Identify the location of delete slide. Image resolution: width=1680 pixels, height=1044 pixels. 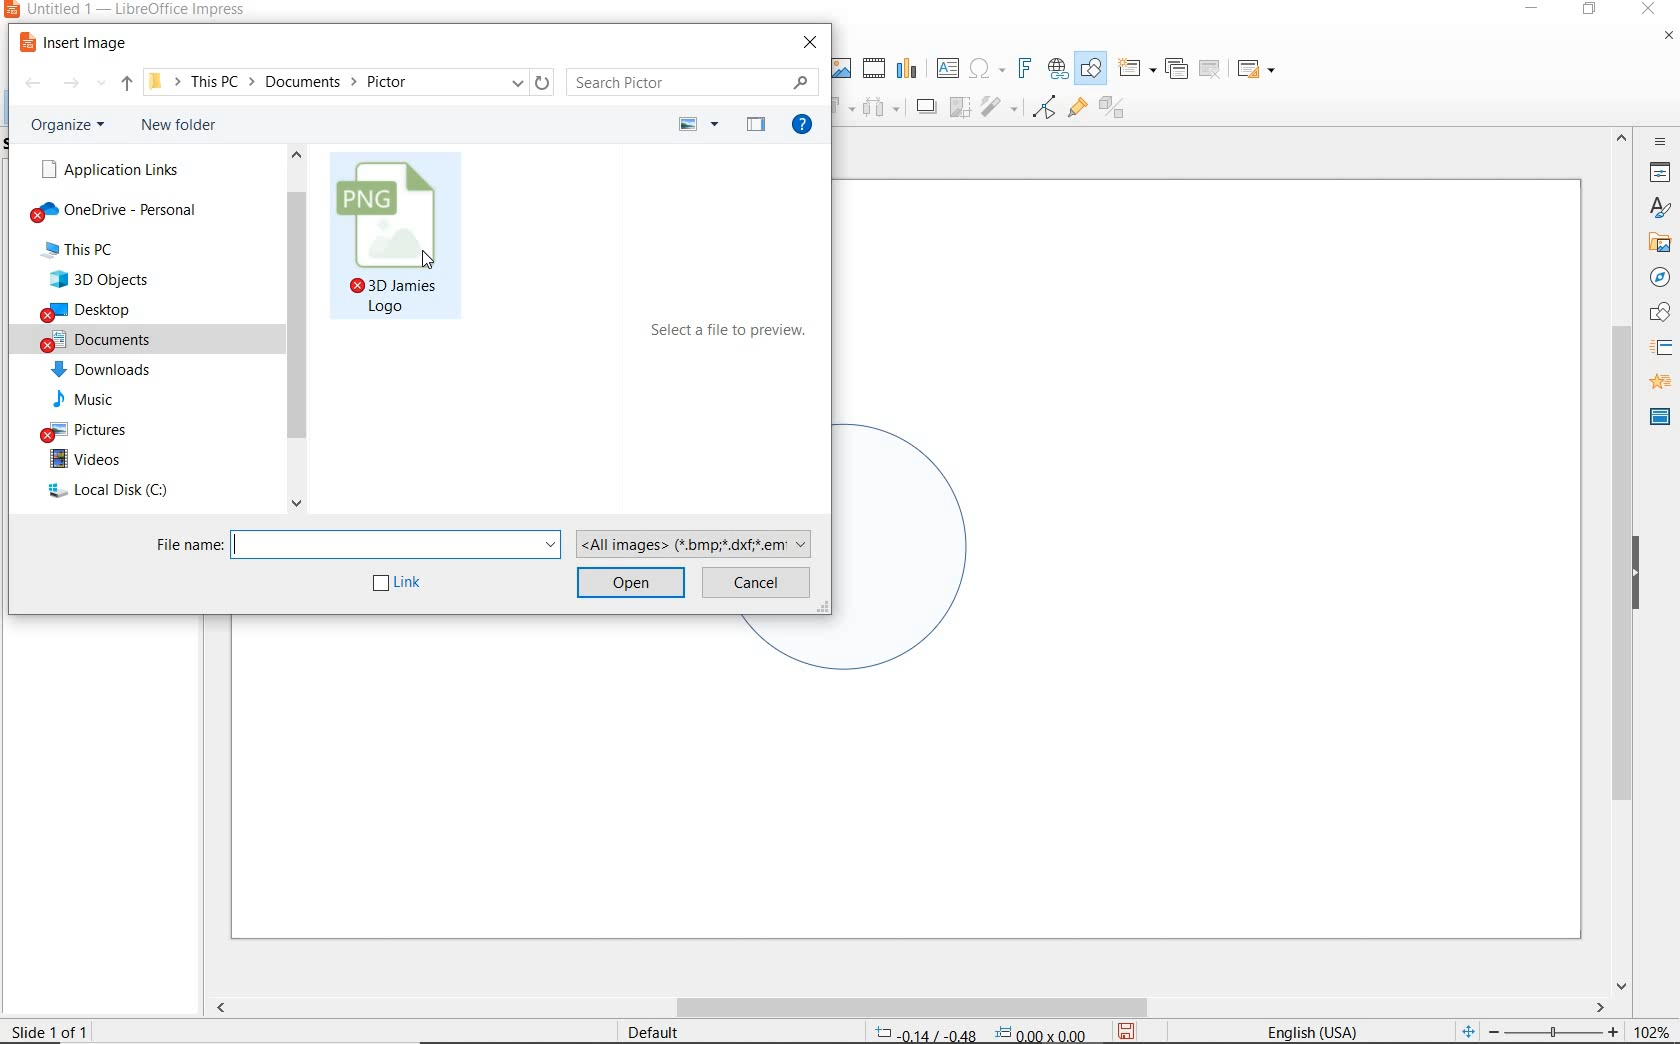
(1210, 70).